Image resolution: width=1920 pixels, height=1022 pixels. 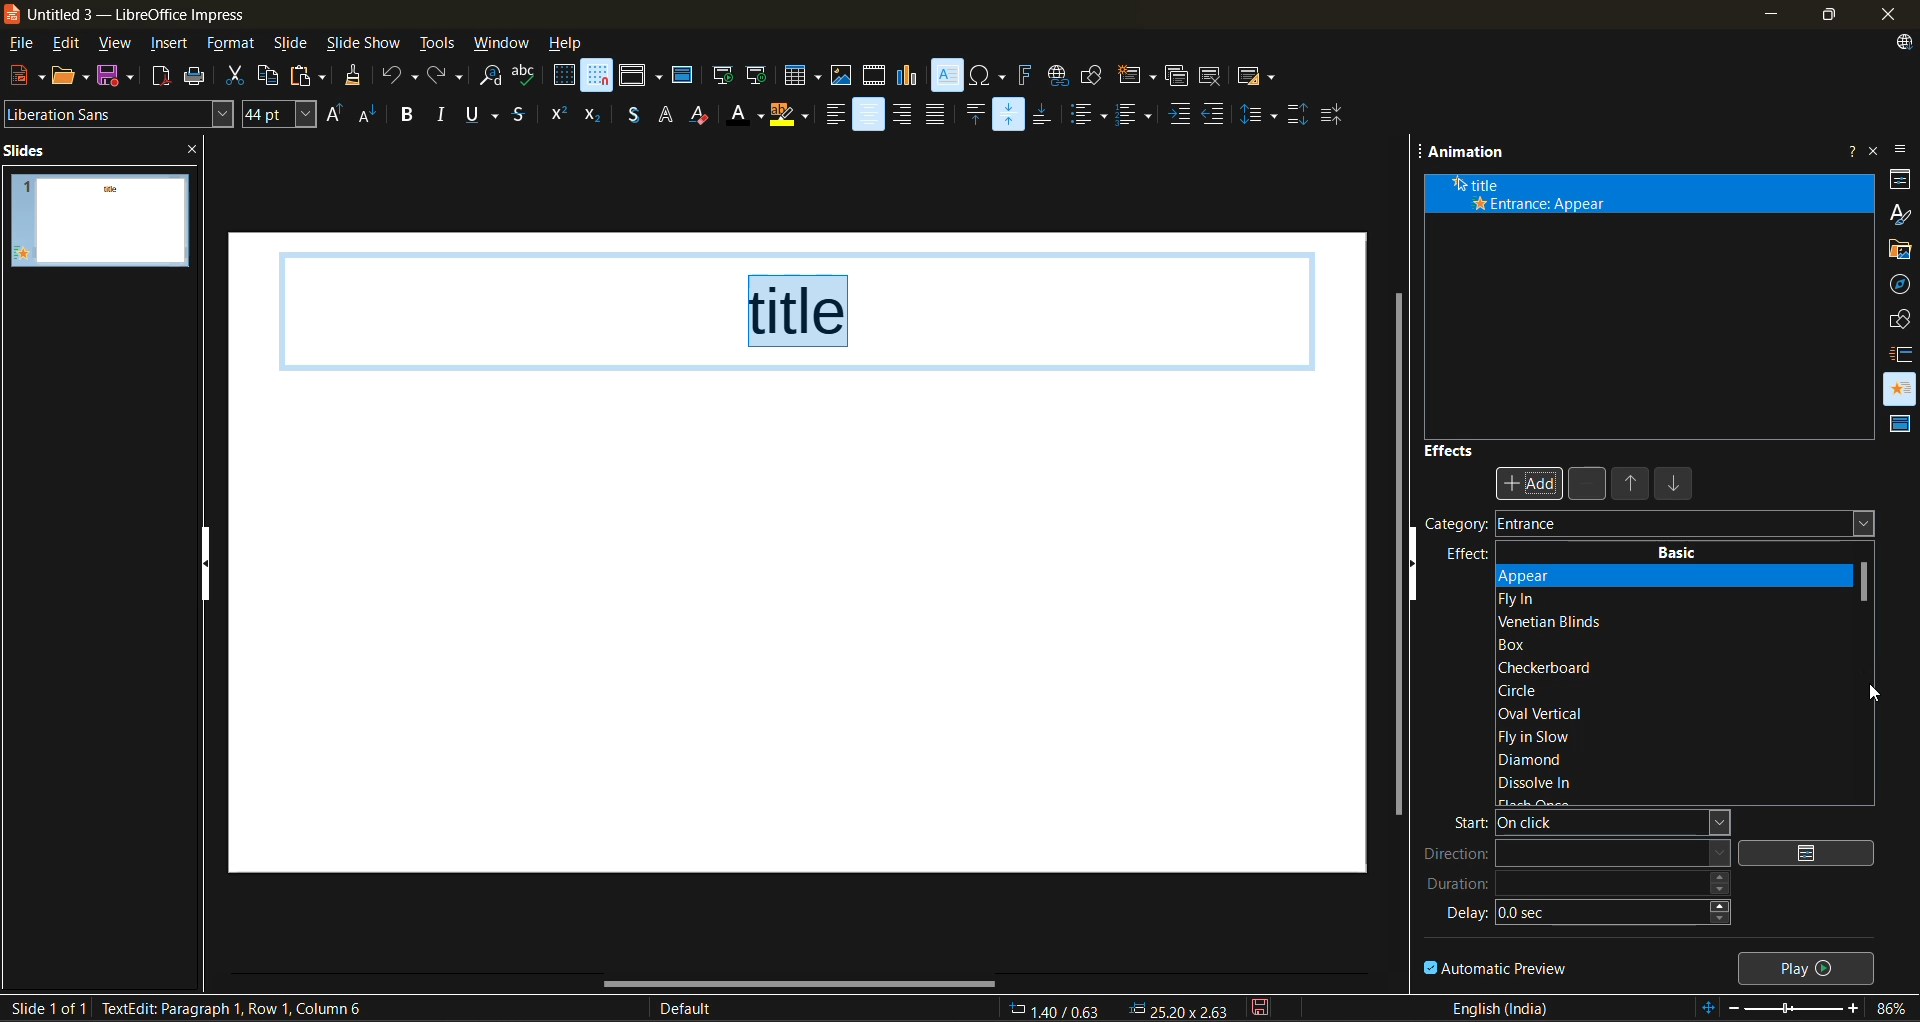 What do you see at coordinates (1119, 1007) in the screenshot?
I see `co ordininates` at bounding box center [1119, 1007].